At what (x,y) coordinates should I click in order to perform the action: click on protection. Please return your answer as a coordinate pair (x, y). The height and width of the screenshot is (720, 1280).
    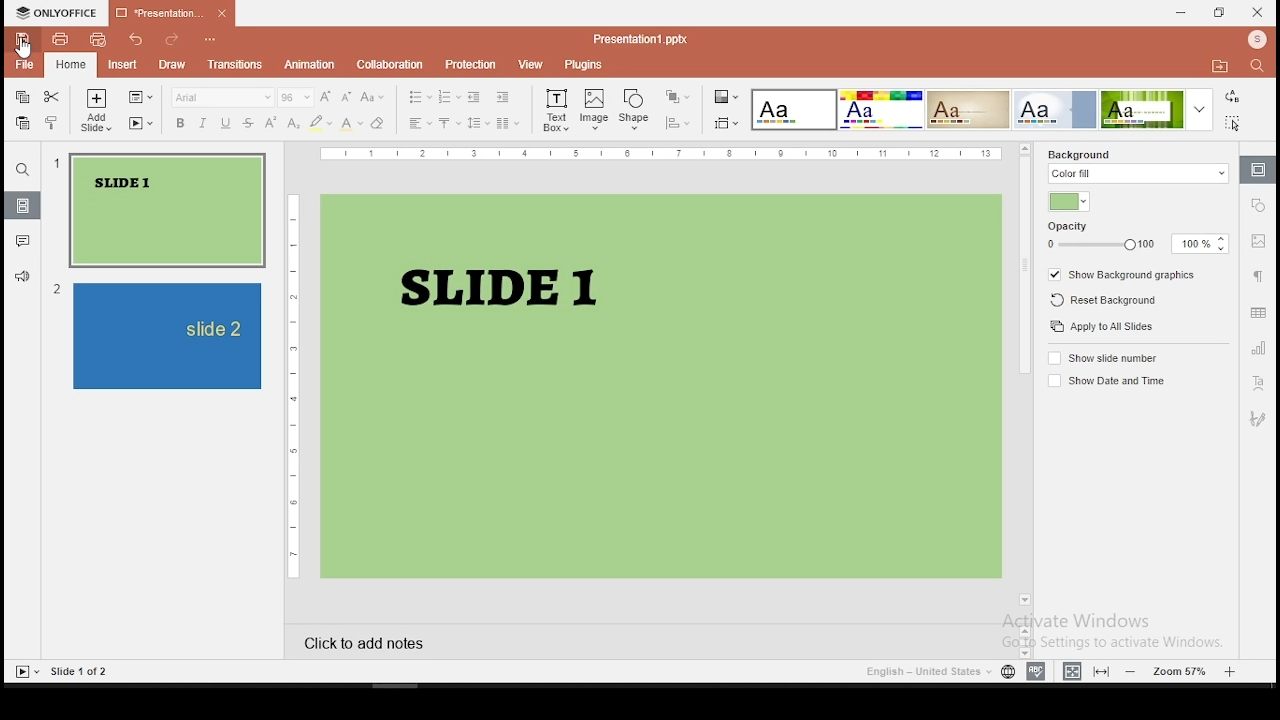
    Looking at the image, I should click on (470, 65).